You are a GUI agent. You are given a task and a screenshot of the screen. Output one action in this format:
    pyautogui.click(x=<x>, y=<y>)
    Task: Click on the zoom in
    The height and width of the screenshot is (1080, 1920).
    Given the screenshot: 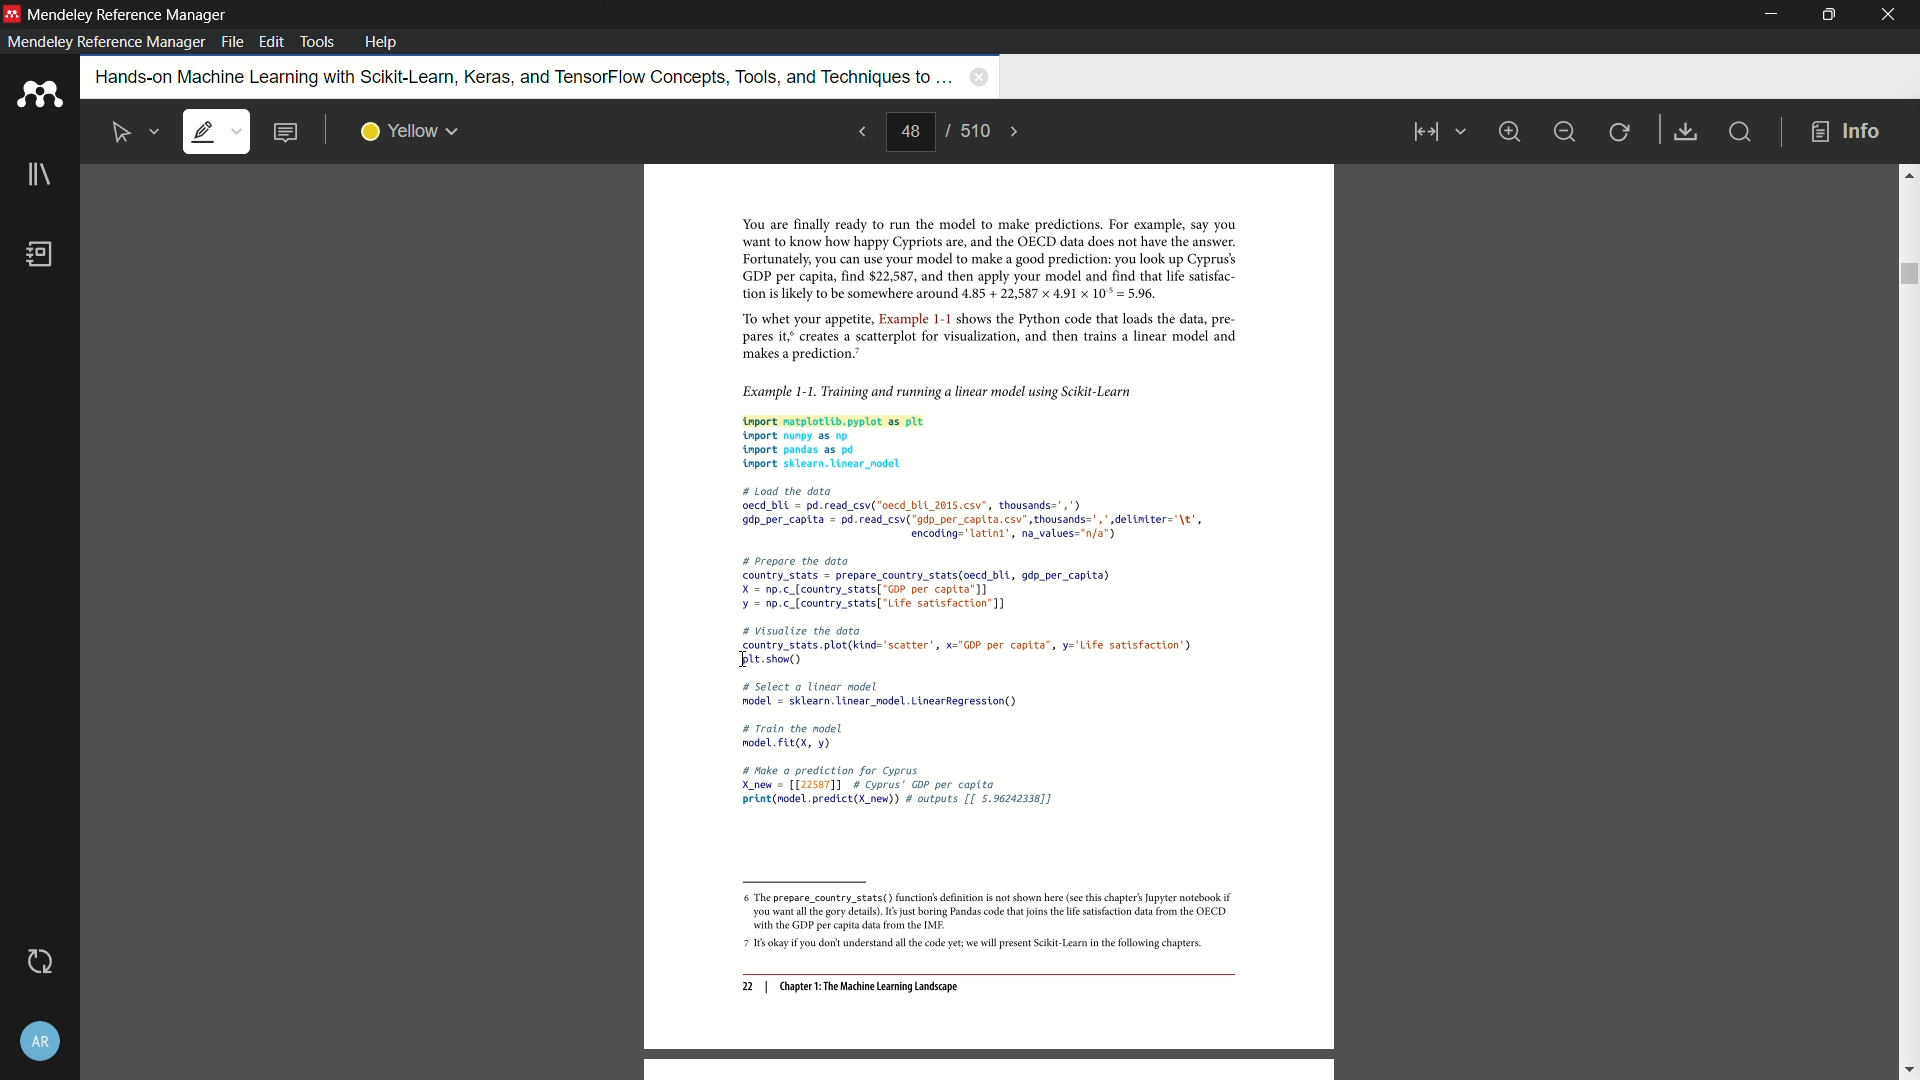 What is the action you would take?
    pyautogui.click(x=1508, y=131)
    